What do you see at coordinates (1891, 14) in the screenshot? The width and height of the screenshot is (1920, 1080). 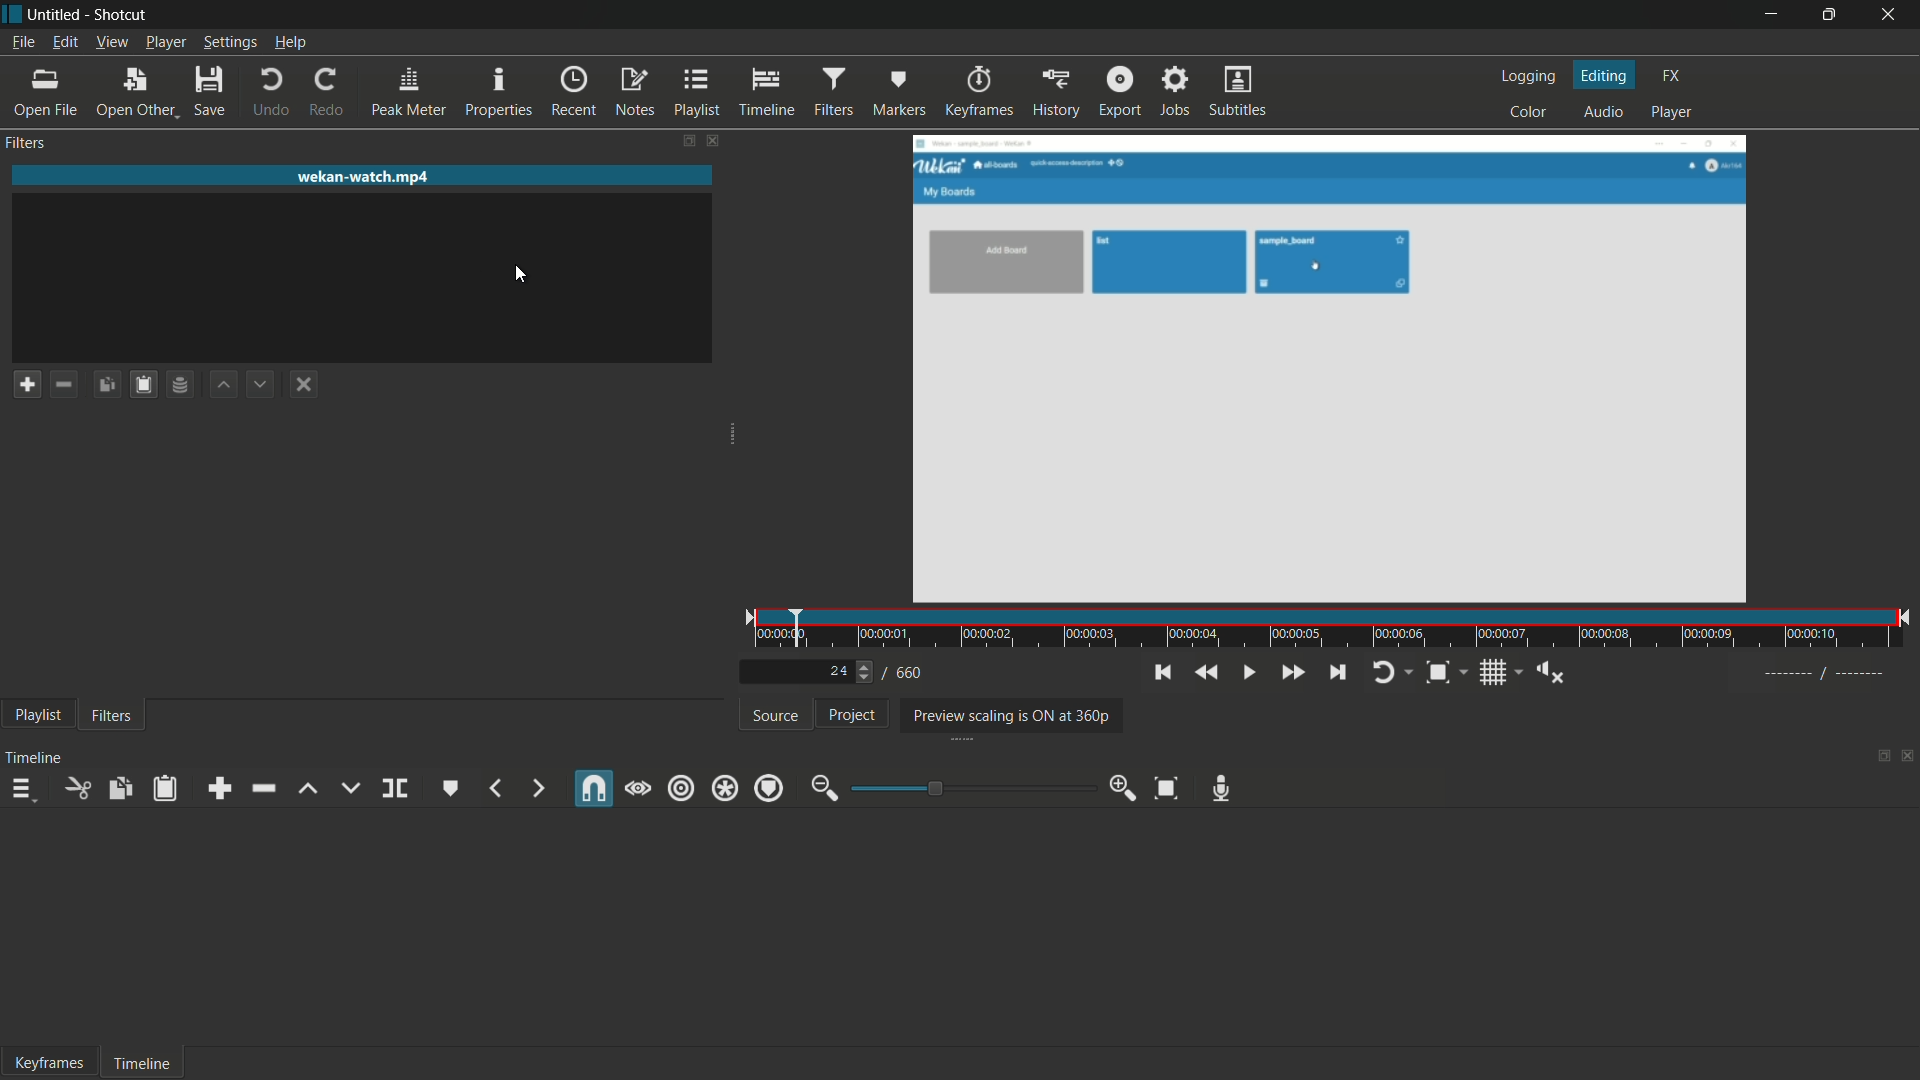 I see `close app` at bounding box center [1891, 14].